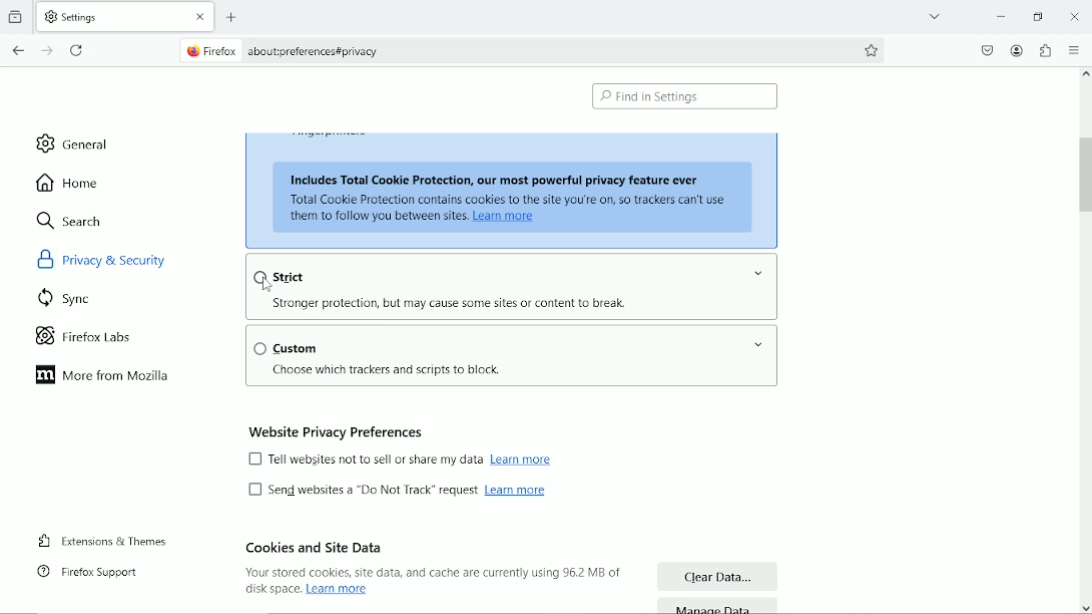 The width and height of the screenshot is (1092, 614). Describe the element at coordinates (1018, 50) in the screenshot. I see `account` at that location.